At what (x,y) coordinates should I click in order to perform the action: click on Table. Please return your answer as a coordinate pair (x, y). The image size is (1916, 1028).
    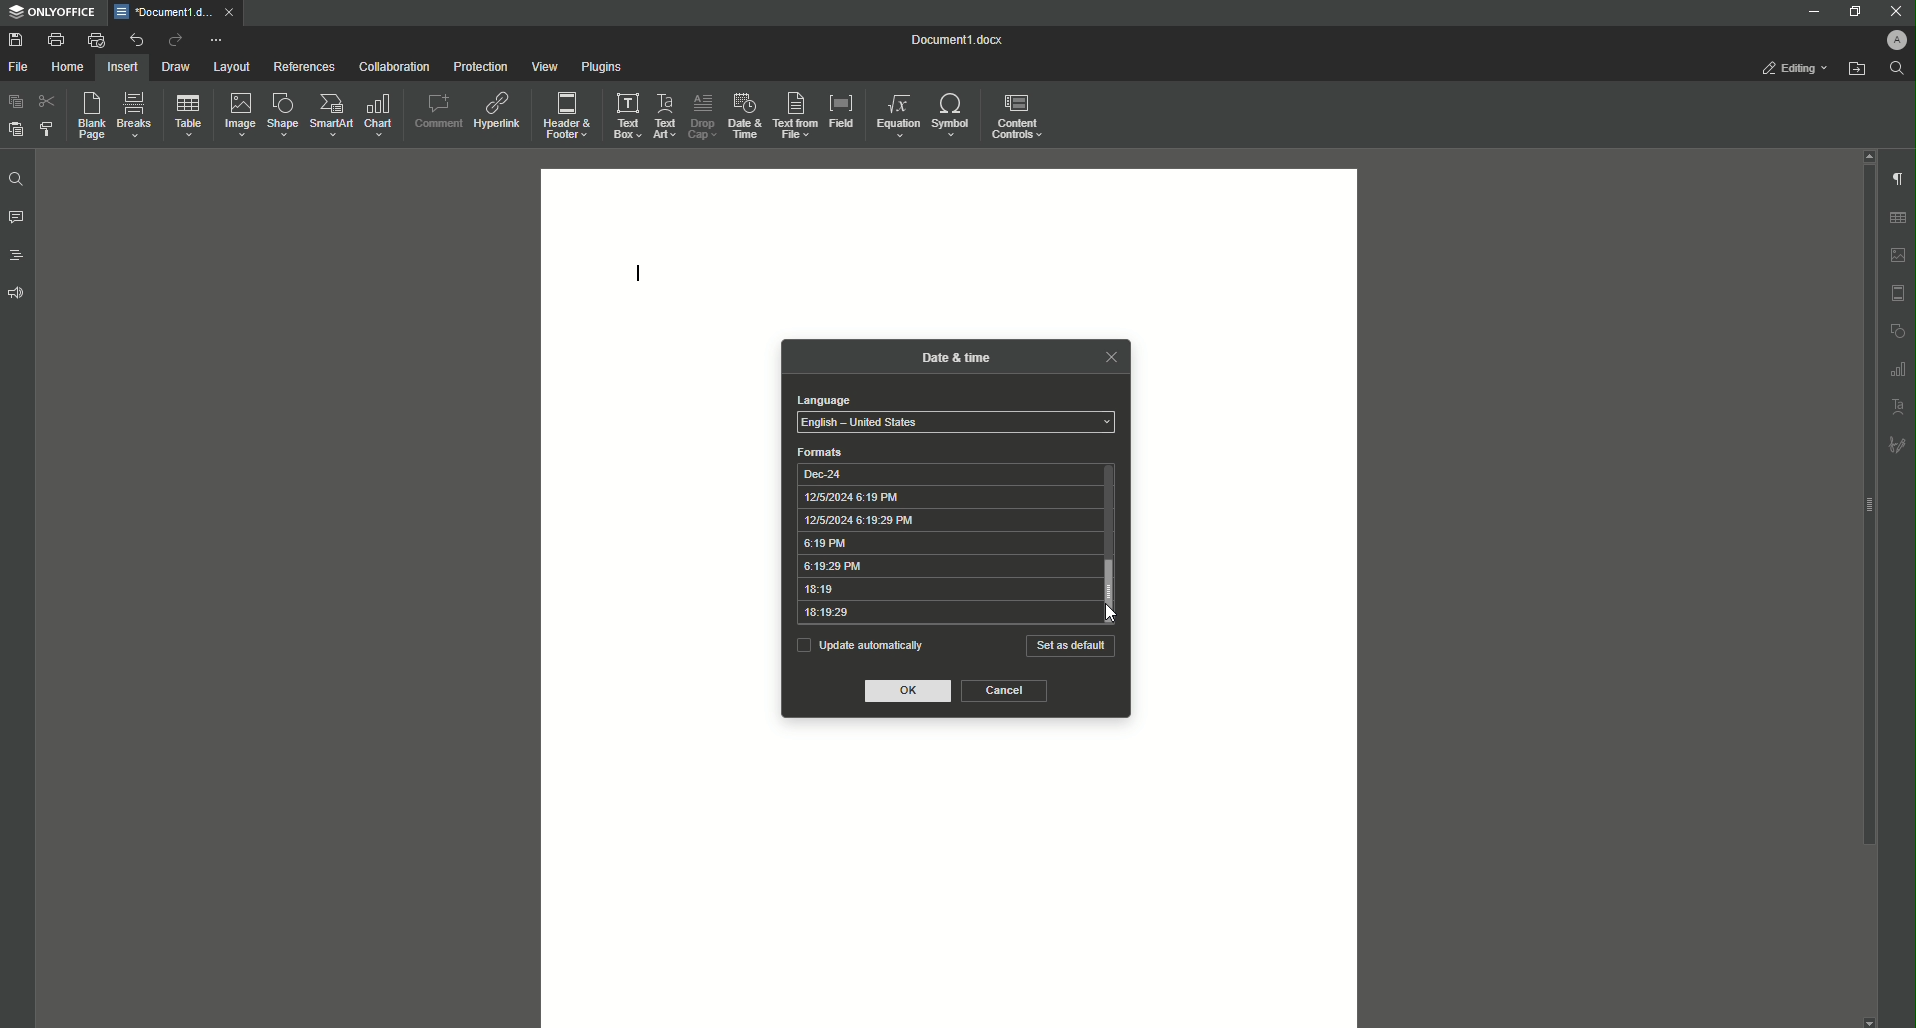
    Looking at the image, I should click on (184, 115).